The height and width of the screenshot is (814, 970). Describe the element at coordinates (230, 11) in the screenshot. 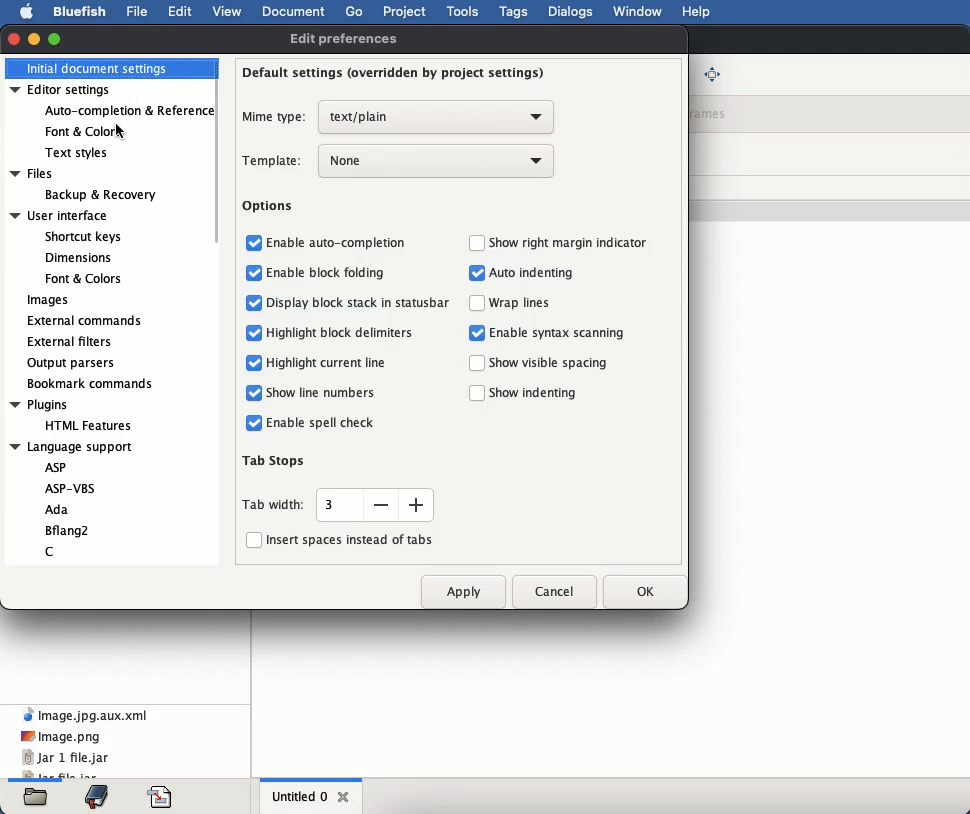

I see `view` at that location.